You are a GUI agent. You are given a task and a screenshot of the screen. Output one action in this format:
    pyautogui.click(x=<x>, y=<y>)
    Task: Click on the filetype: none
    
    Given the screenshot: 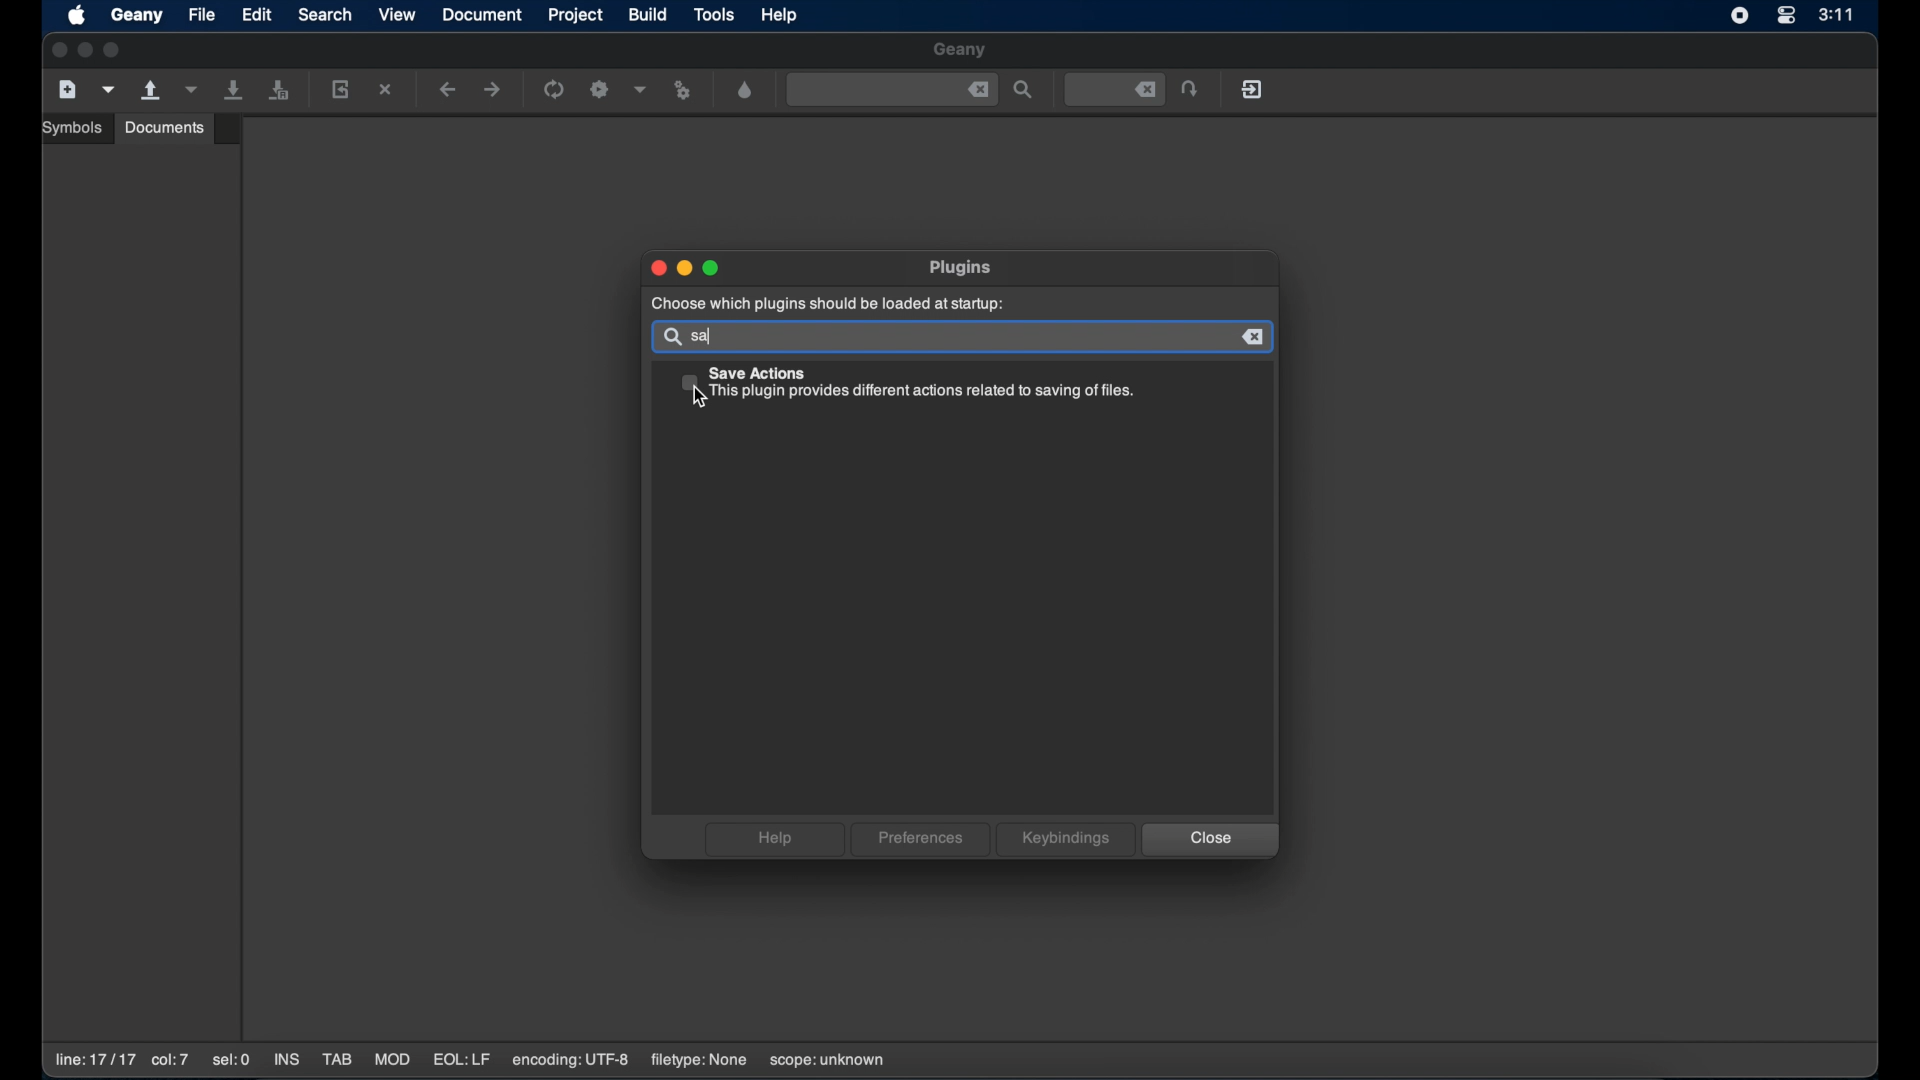 What is the action you would take?
    pyautogui.click(x=698, y=1060)
    